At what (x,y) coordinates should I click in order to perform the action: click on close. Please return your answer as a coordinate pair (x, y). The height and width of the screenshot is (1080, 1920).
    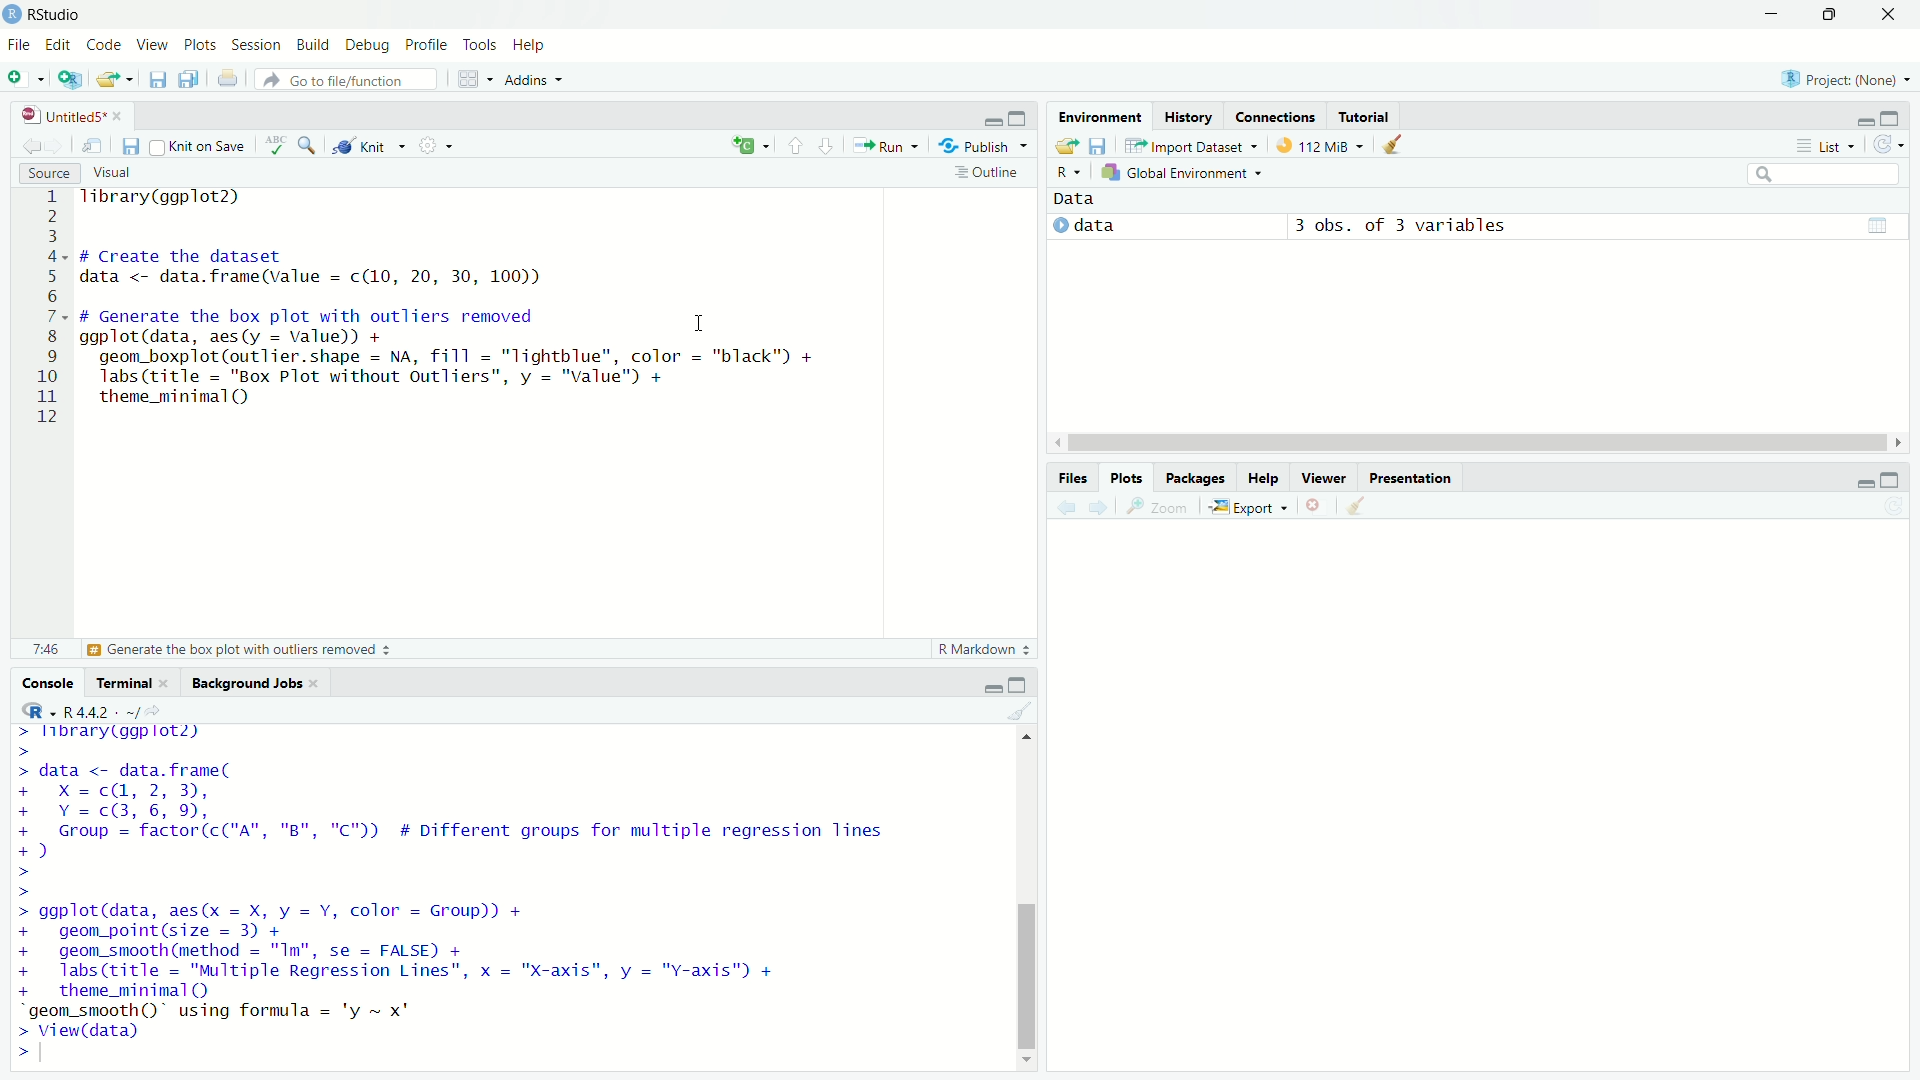
    Looking at the image, I should click on (1313, 505).